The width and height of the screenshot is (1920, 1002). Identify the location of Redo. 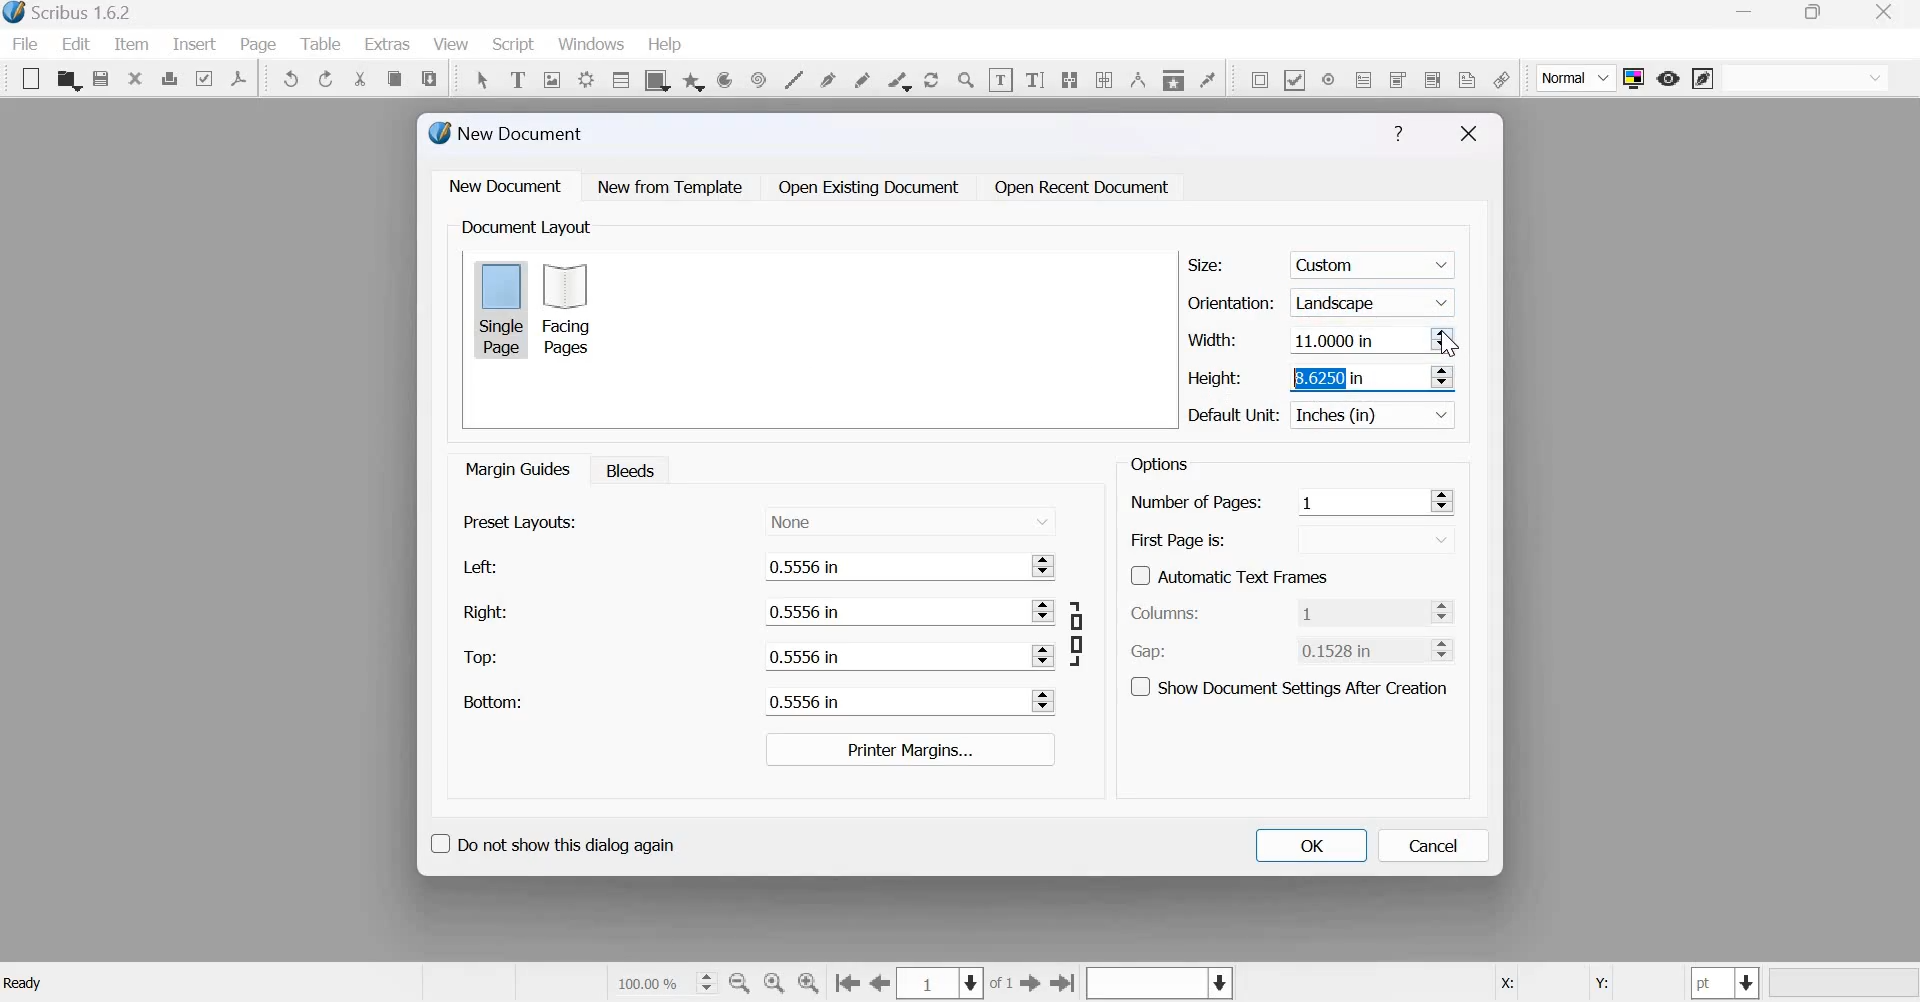
(327, 79).